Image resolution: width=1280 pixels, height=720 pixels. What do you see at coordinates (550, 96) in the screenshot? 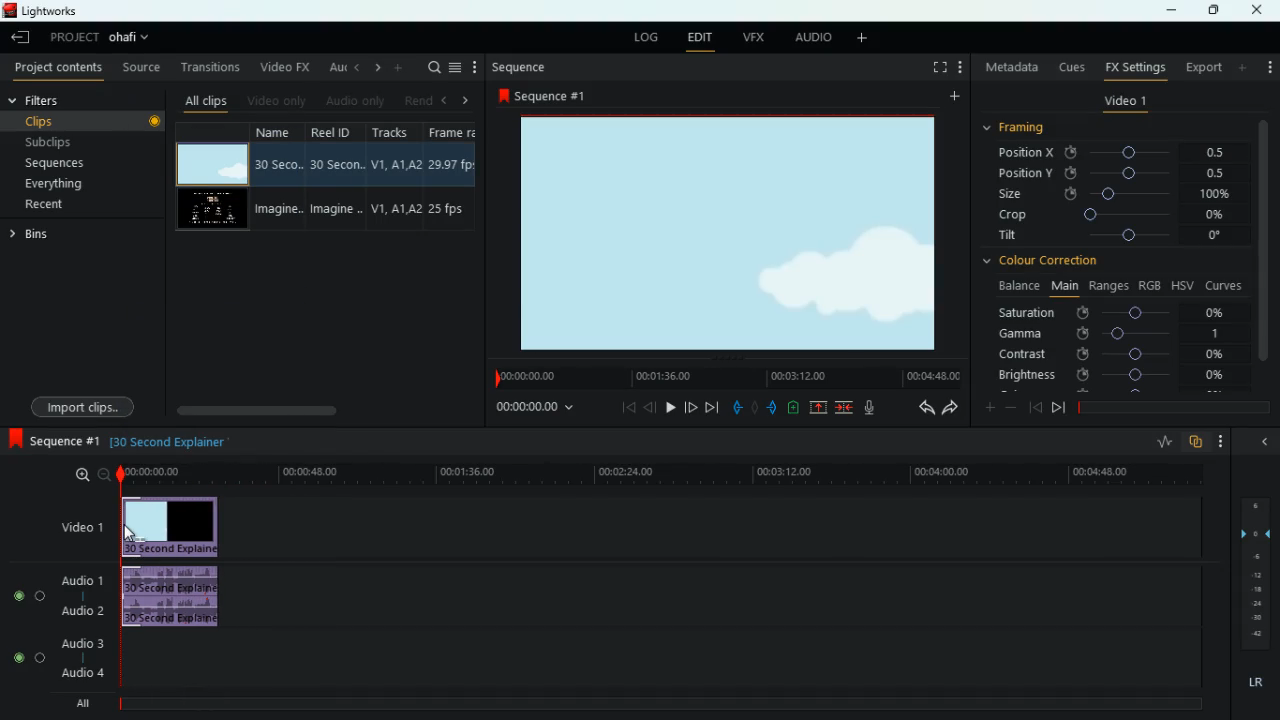
I see `sequence` at bounding box center [550, 96].